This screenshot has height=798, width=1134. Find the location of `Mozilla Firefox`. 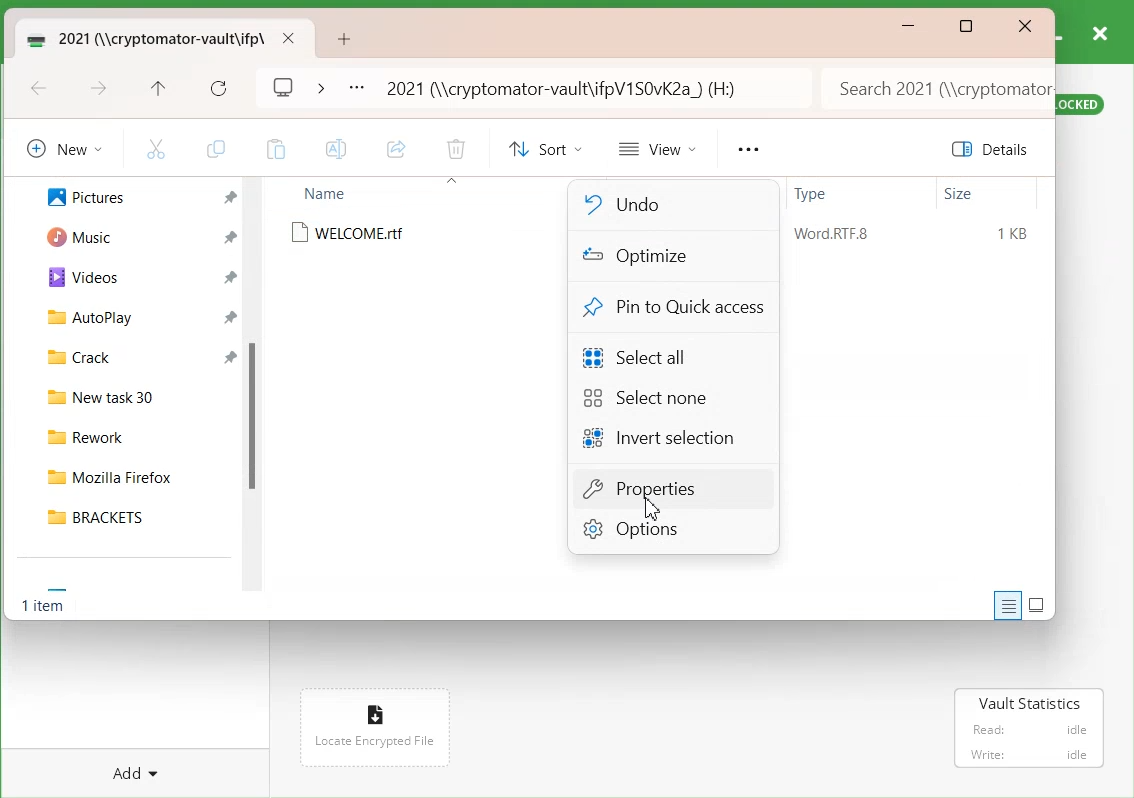

Mozilla Firefox is located at coordinates (131, 473).